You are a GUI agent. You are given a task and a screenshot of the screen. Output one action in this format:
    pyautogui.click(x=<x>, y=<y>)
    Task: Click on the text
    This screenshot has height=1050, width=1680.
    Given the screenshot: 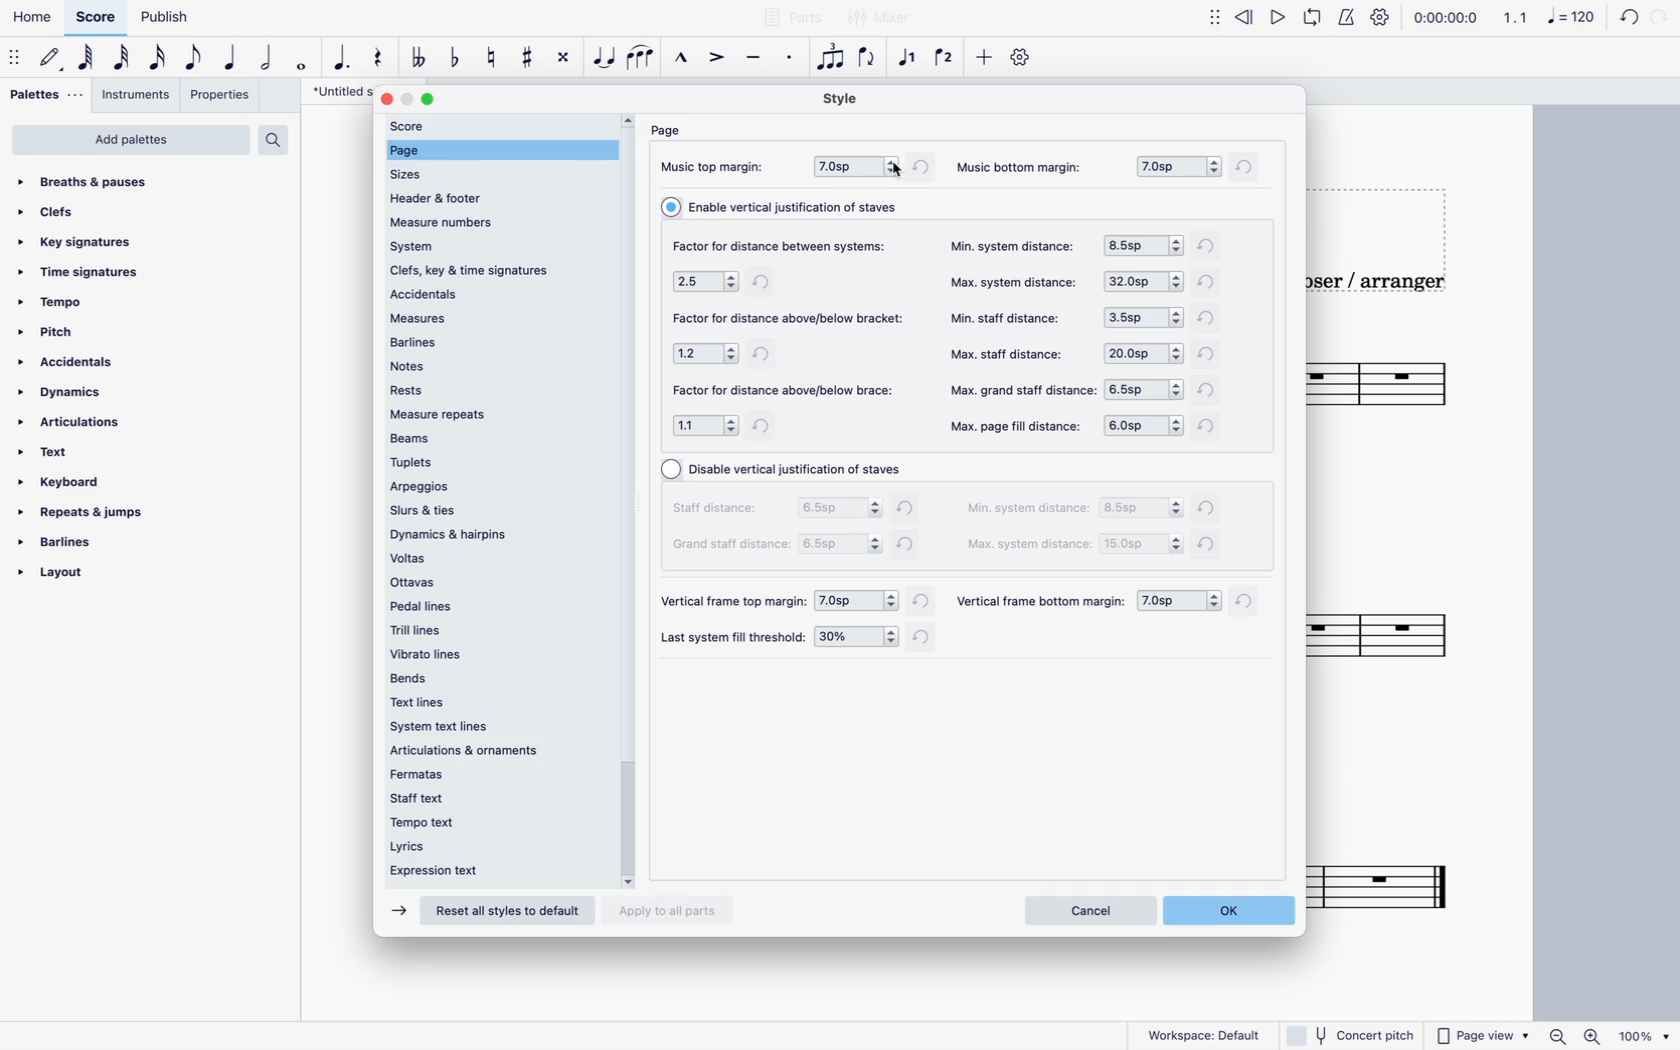 What is the action you would take?
    pyautogui.click(x=55, y=454)
    